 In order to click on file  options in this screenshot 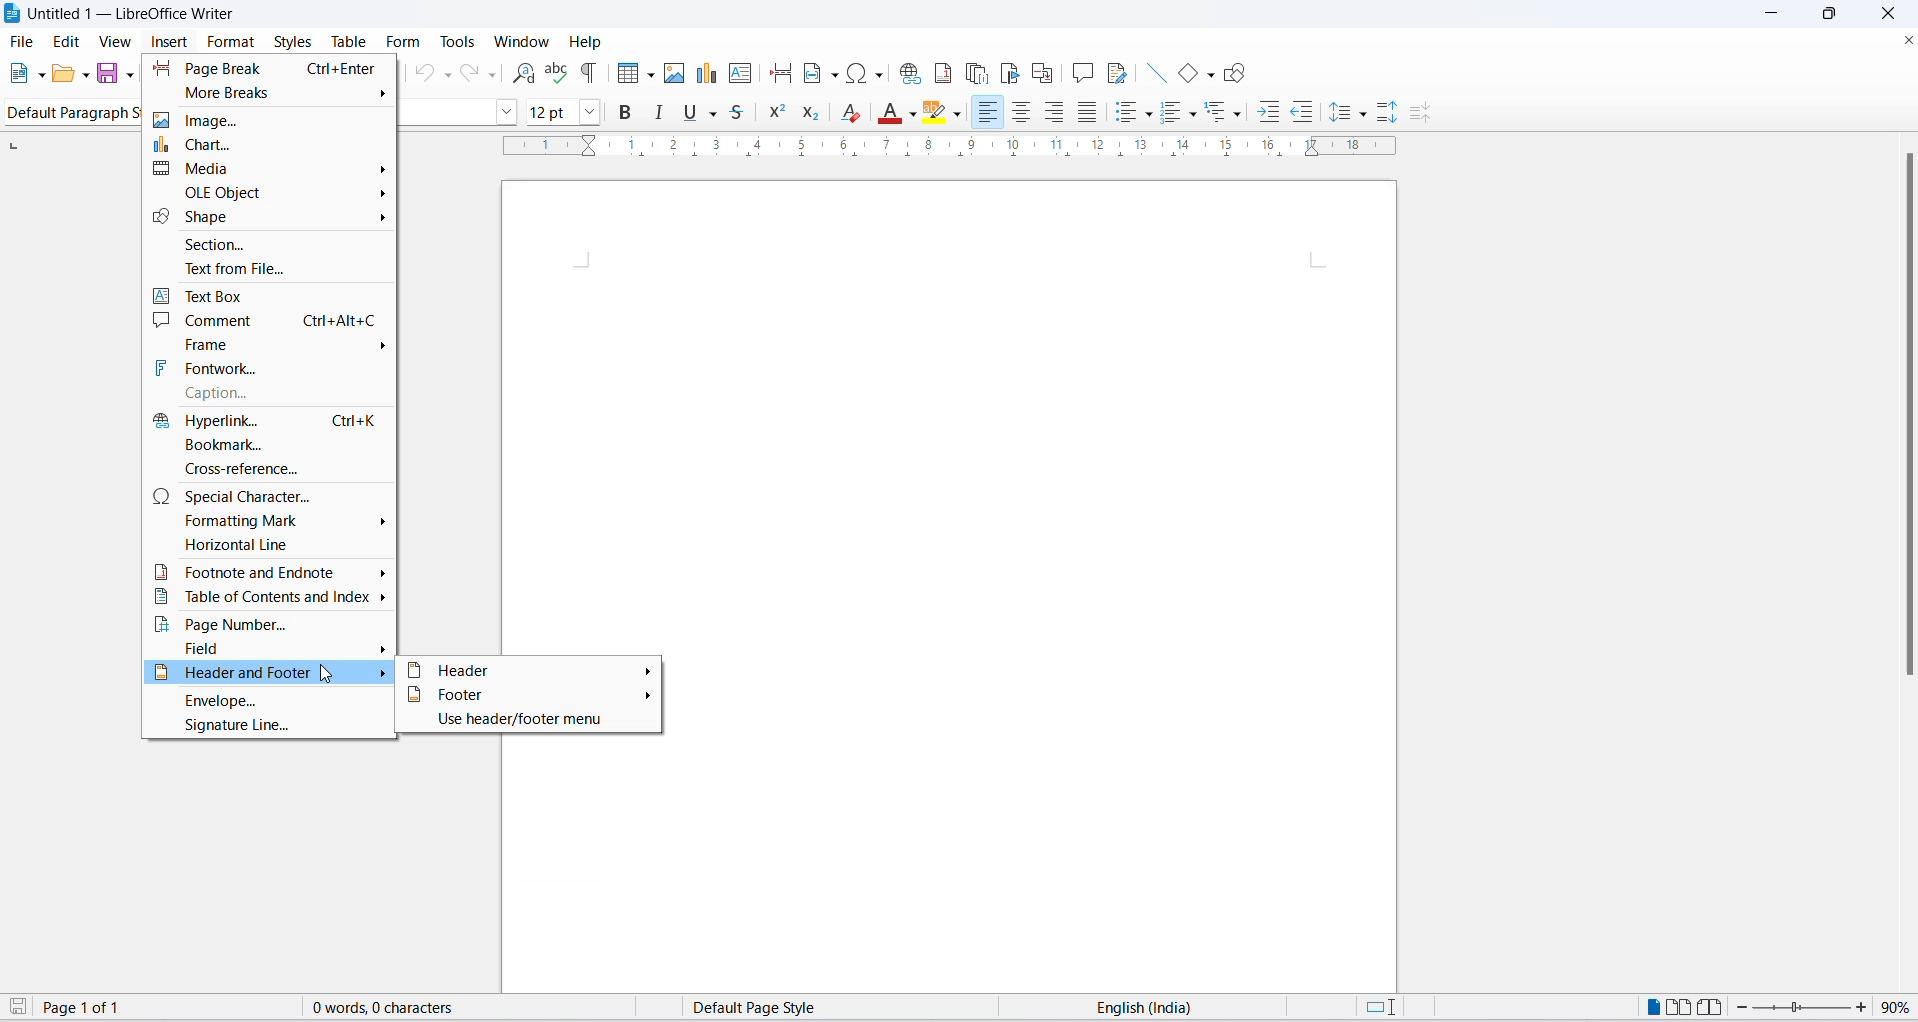, I will do `click(41, 74)`.